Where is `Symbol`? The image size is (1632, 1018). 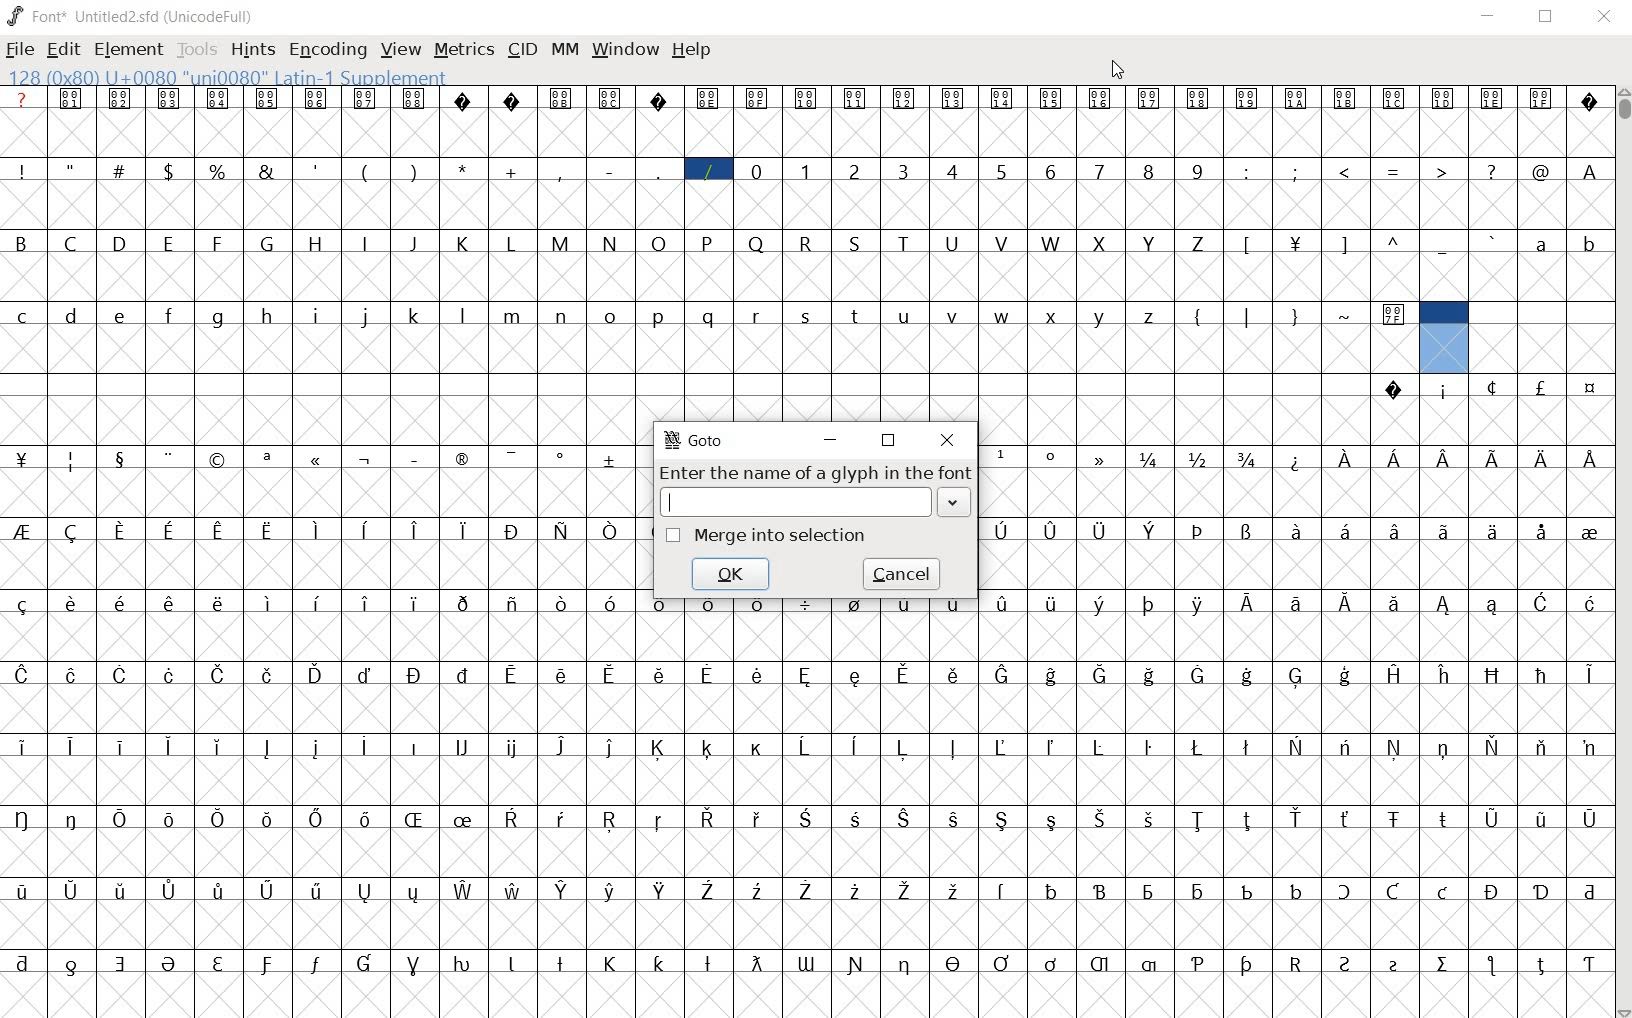
Symbol is located at coordinates (24, 532).